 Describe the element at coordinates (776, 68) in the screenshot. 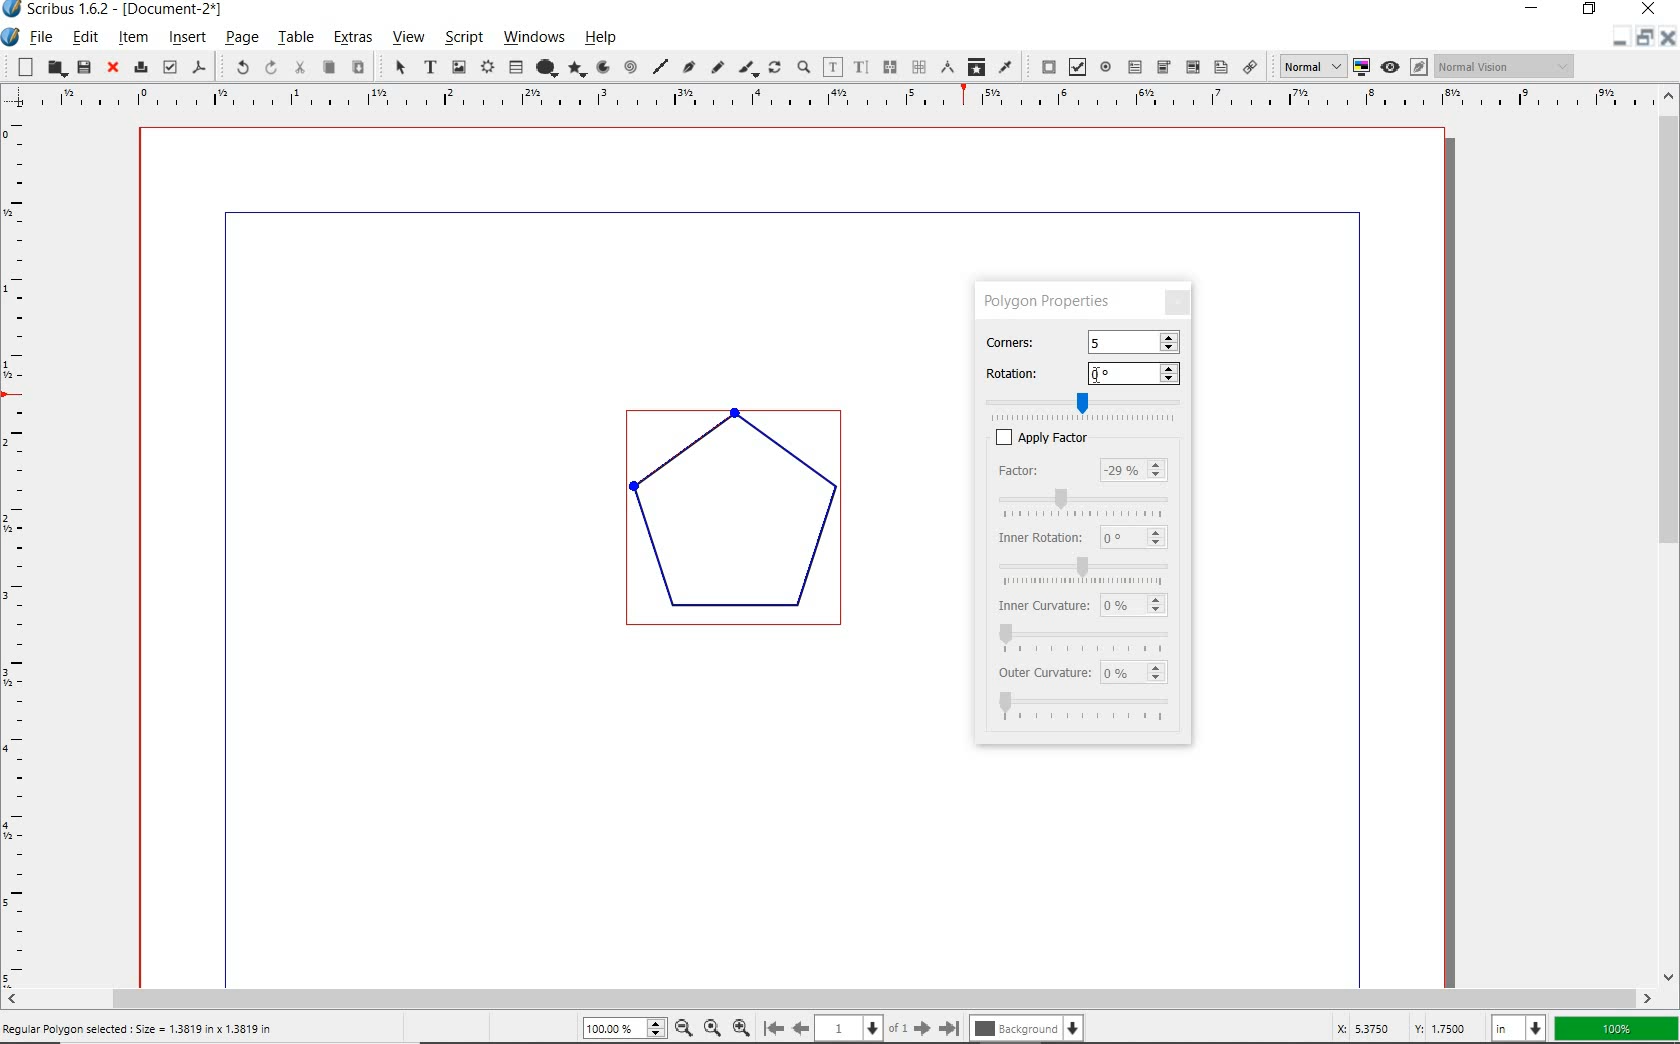

I see `rotate item` at that location.